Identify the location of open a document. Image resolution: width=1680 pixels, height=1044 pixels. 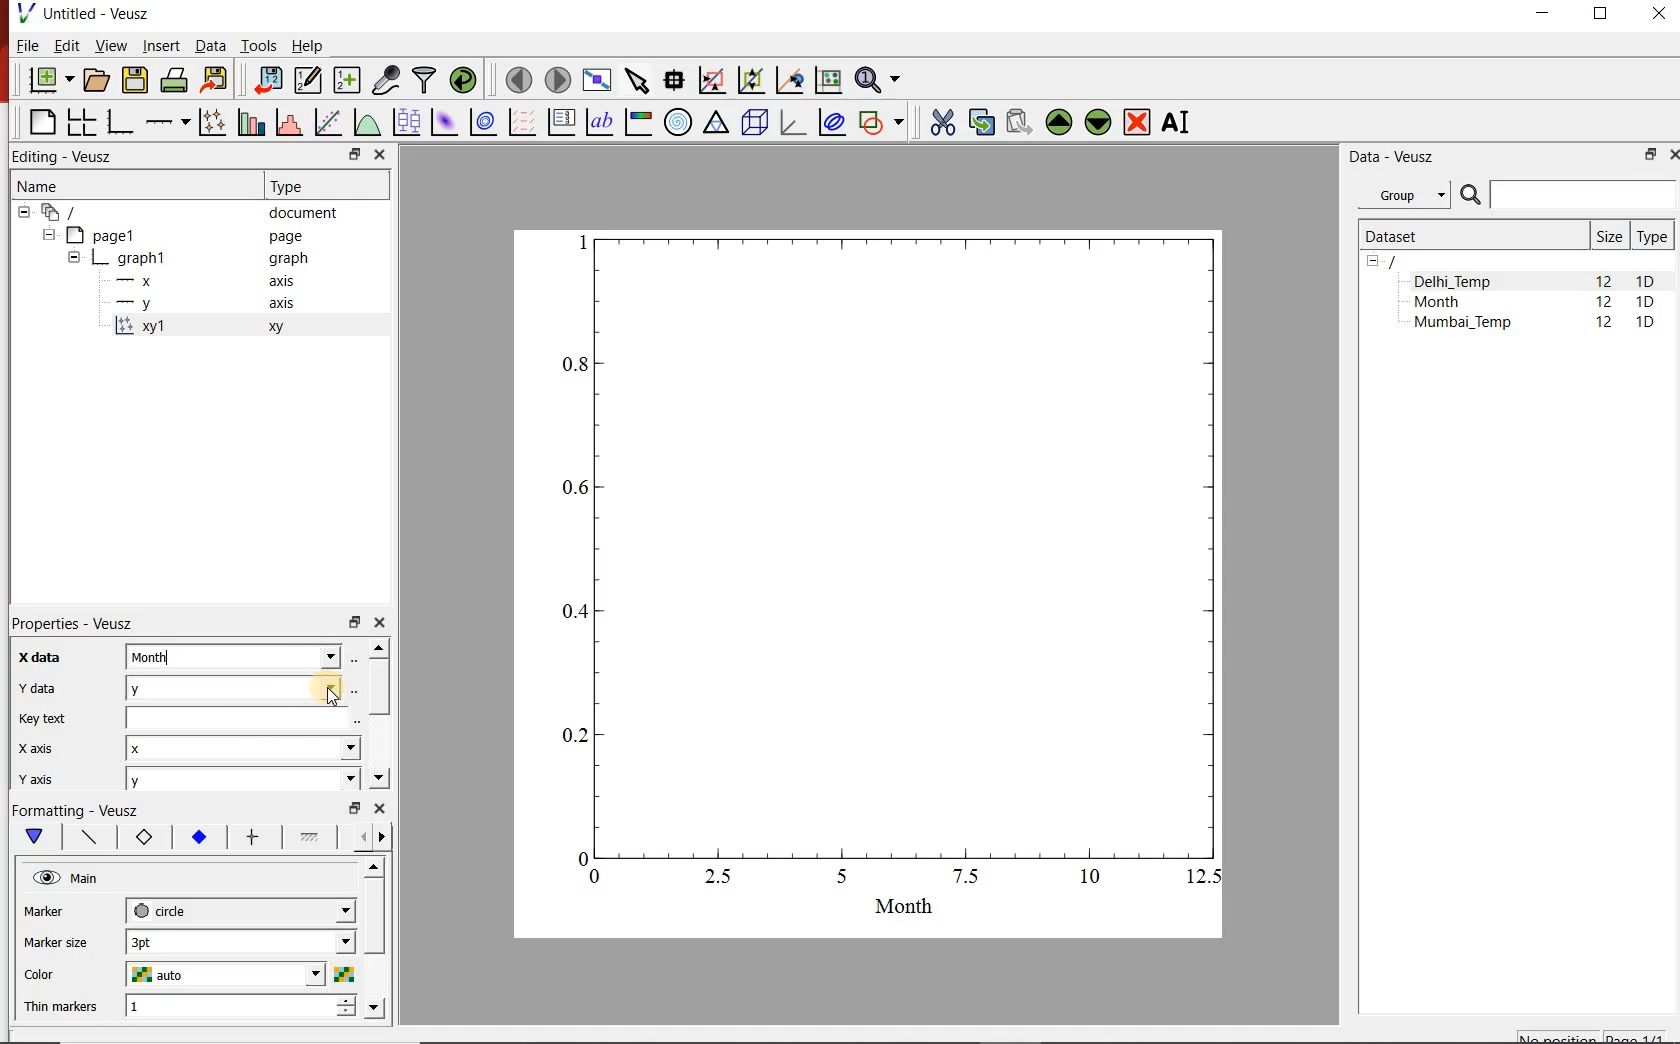
(95, 81).